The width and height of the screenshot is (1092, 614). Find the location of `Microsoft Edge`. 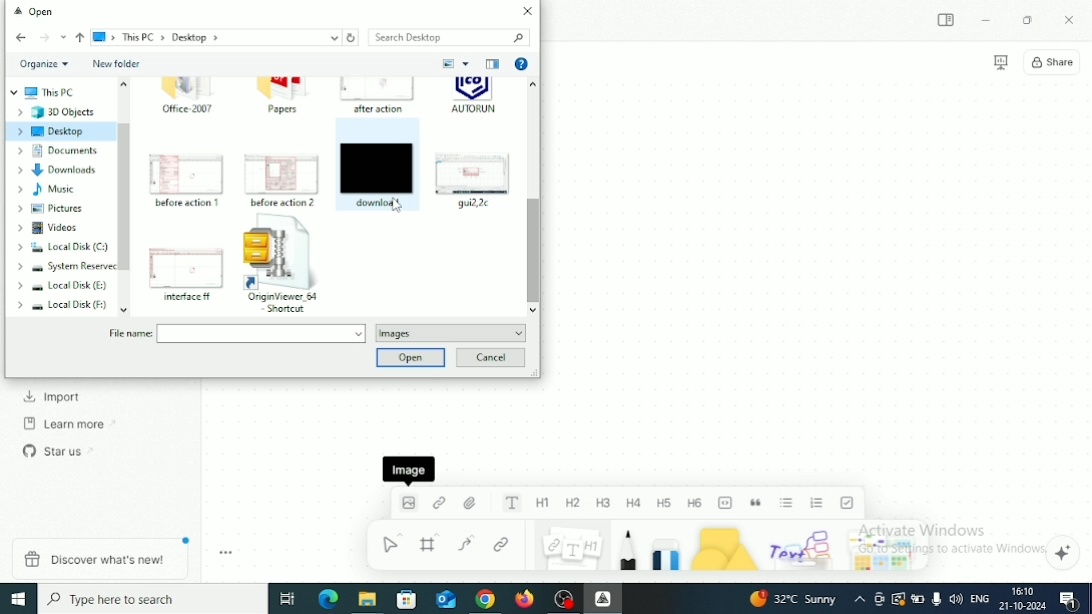

Microsoft Edge is located at coordinates (326, 600).